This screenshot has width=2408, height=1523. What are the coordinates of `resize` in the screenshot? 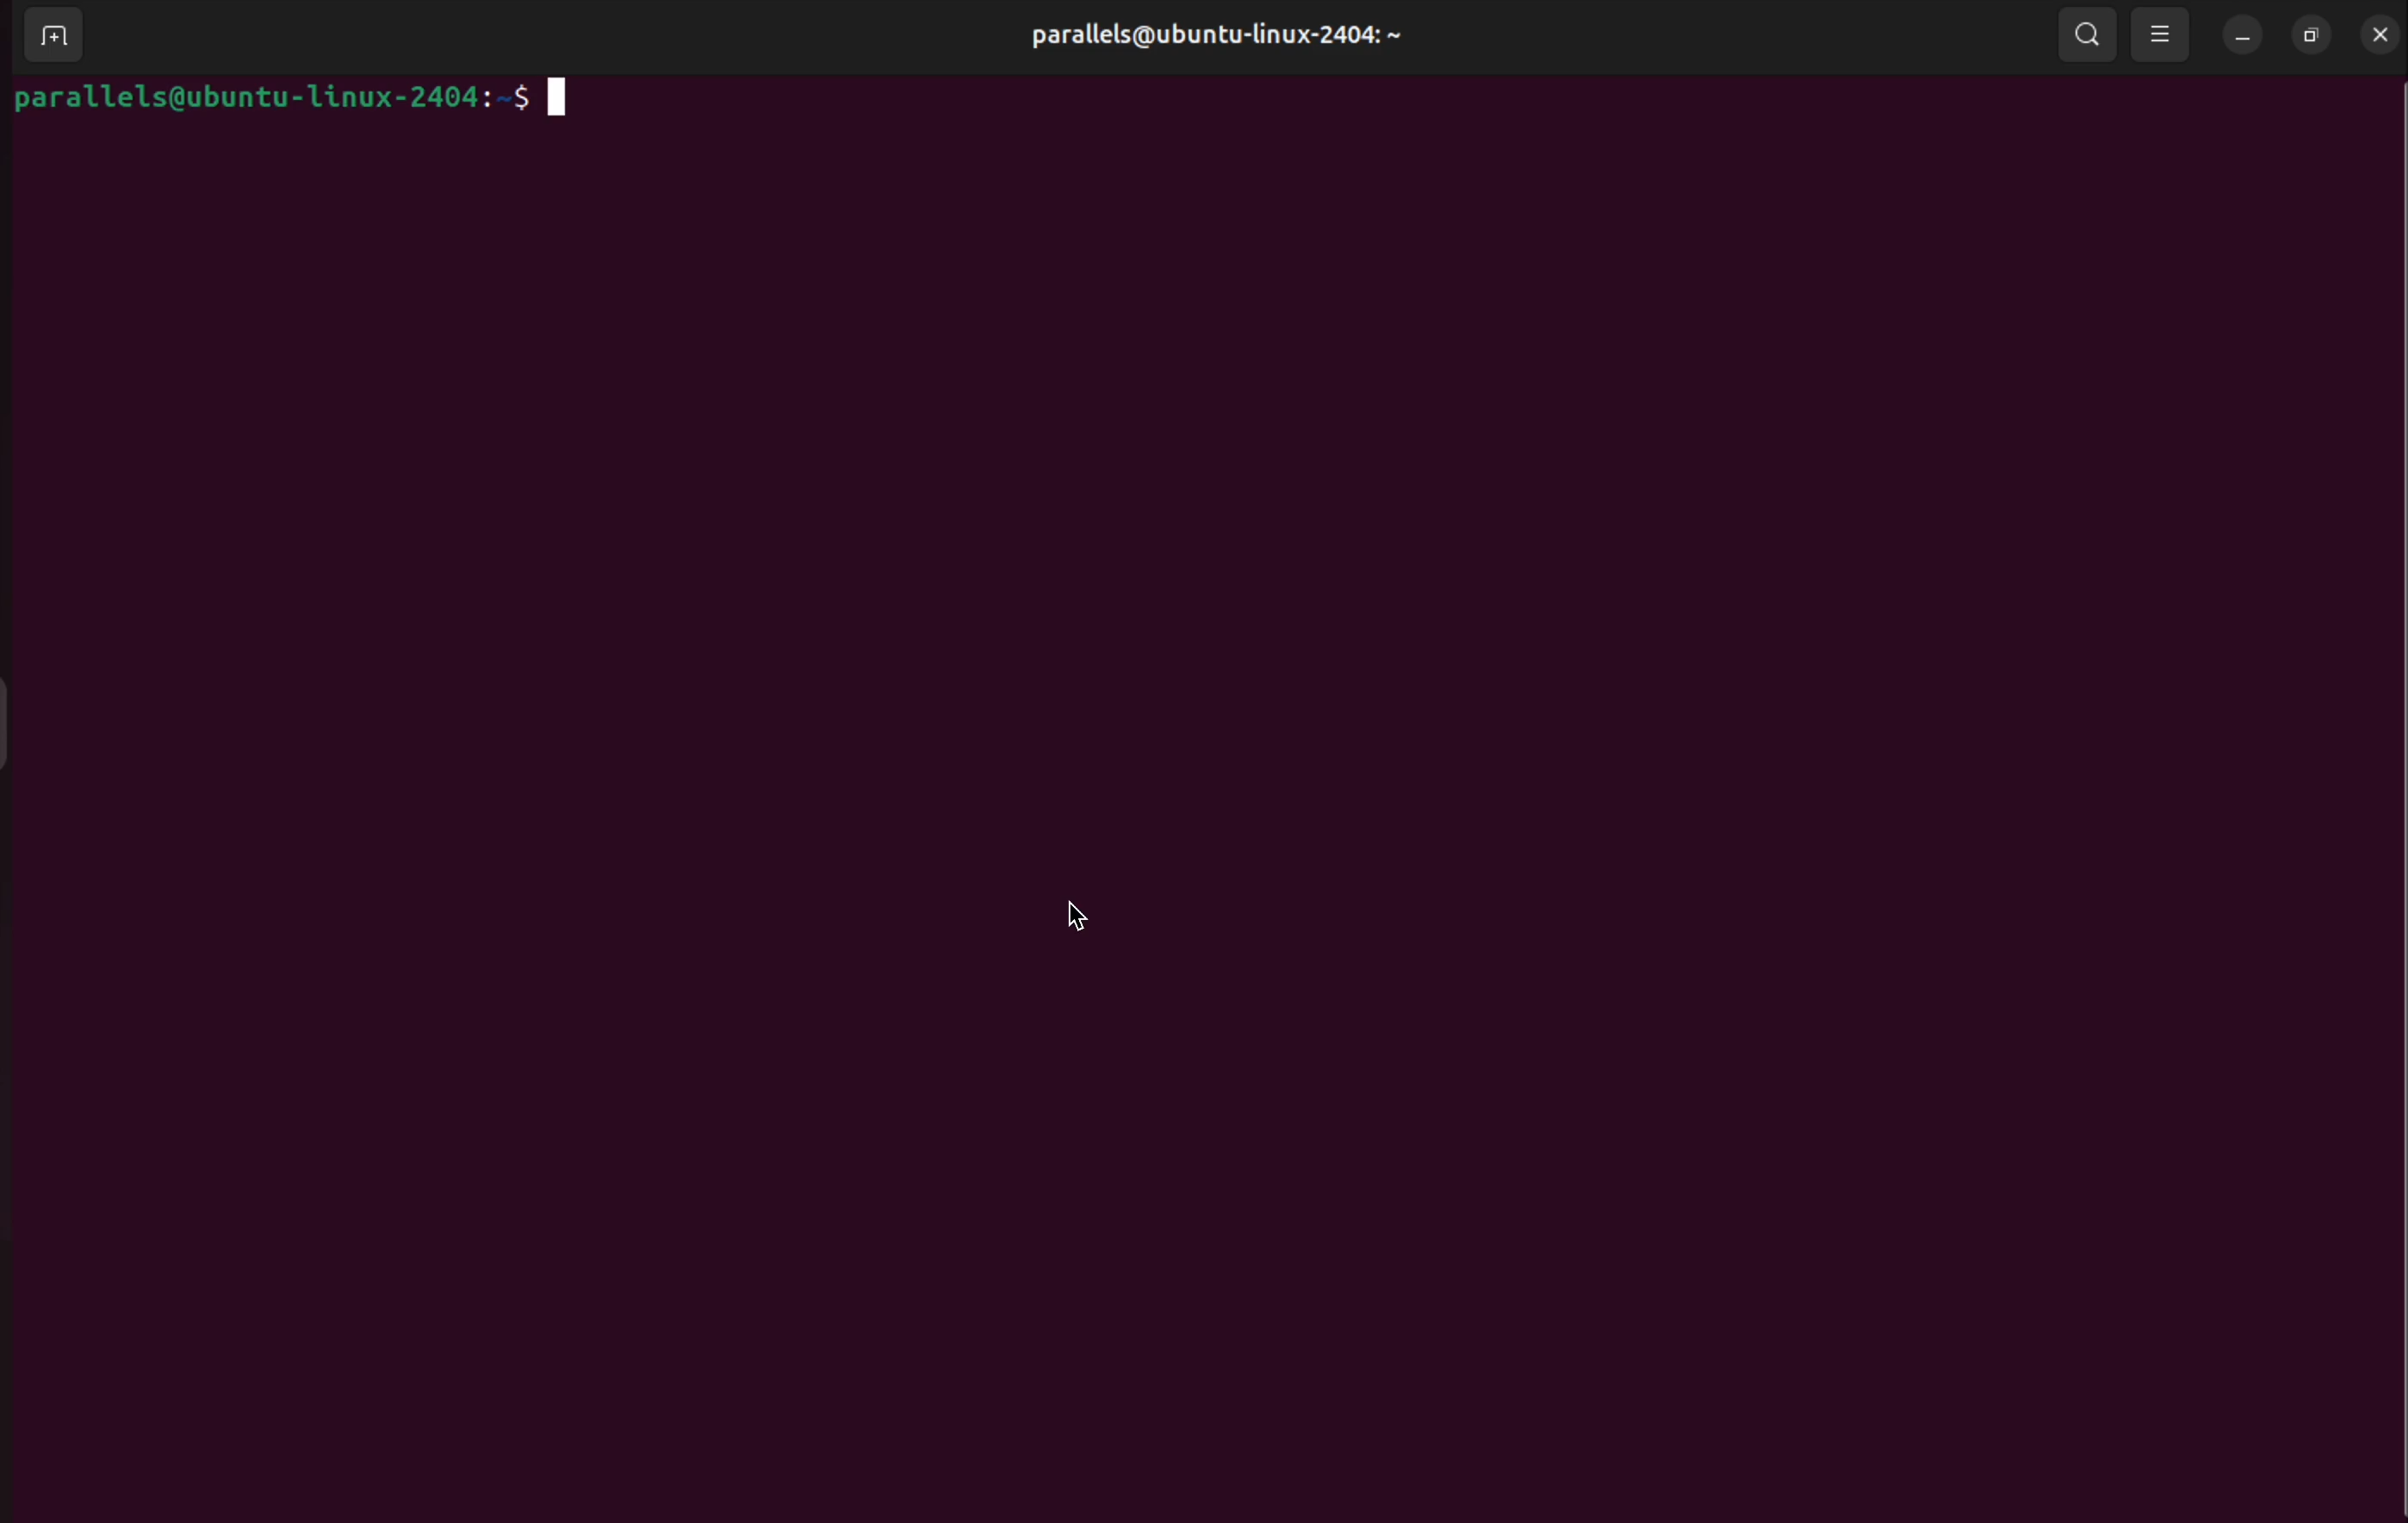 It's located at (2312, 34).